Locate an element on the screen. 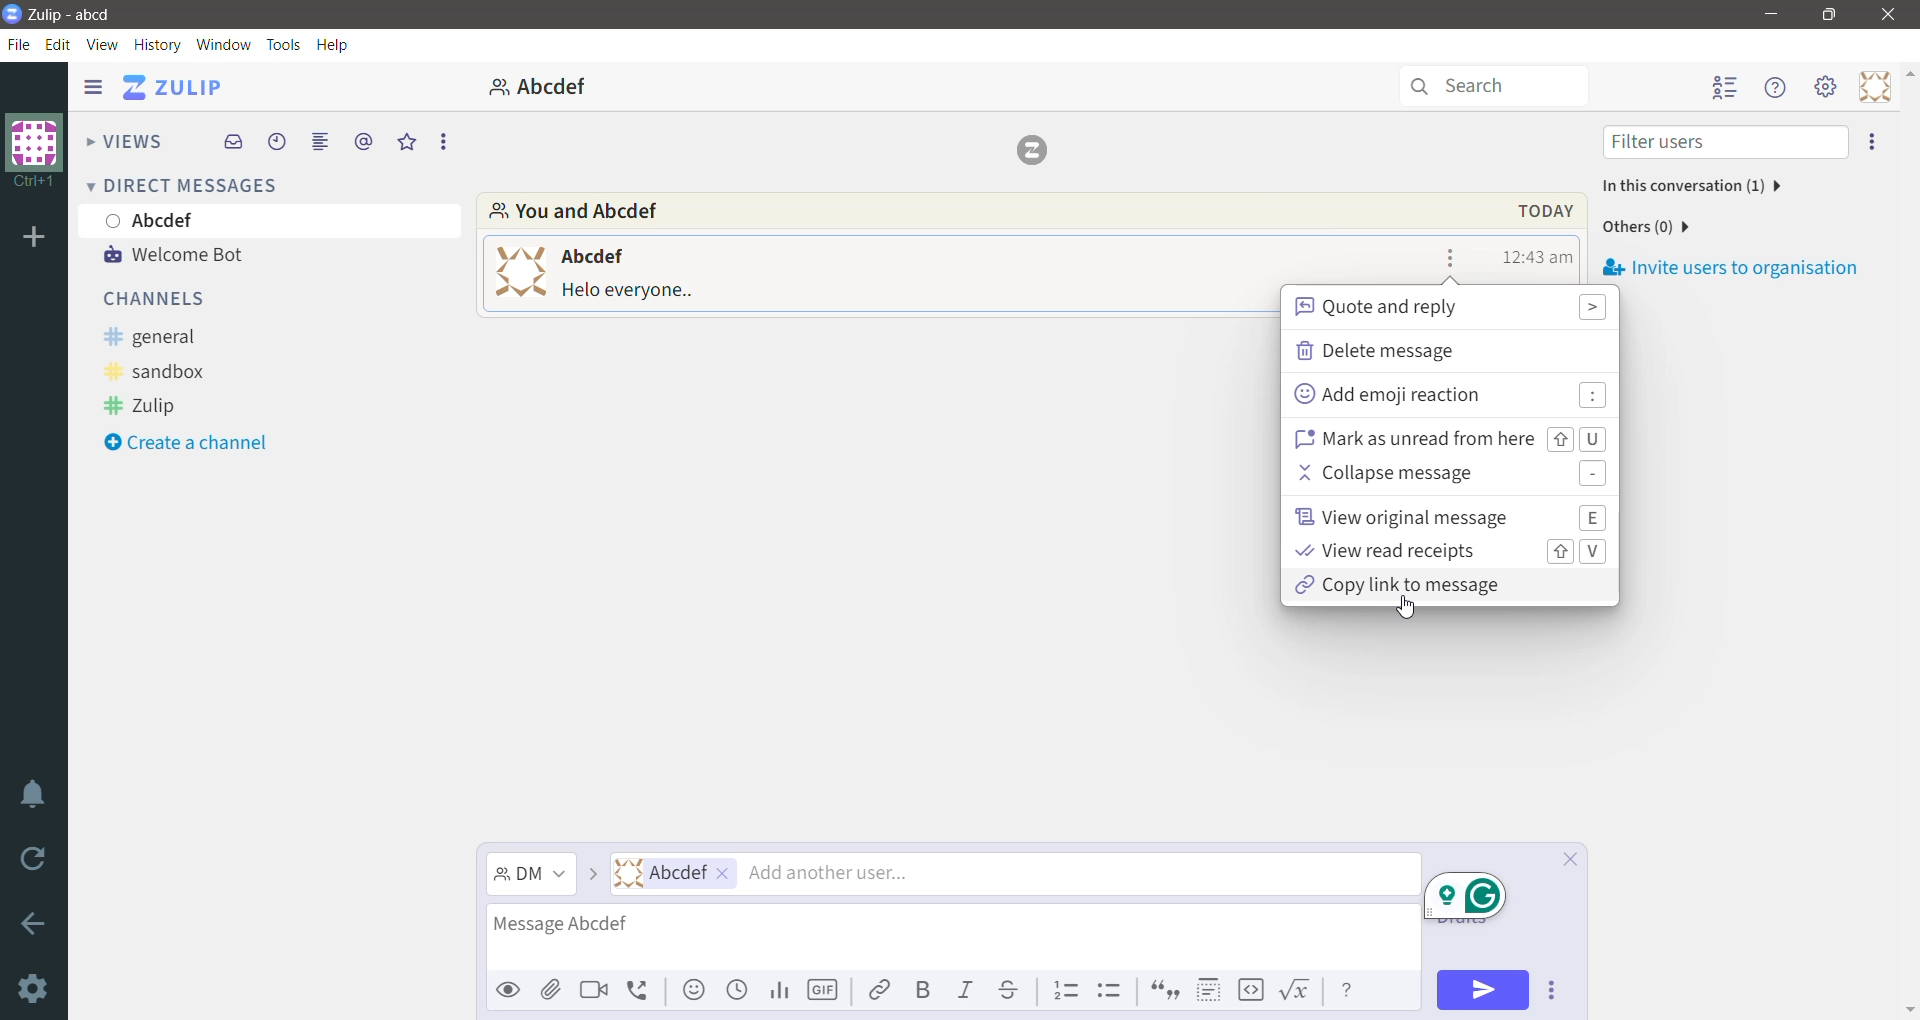  Add GIF is located at coordinates (824, 989).